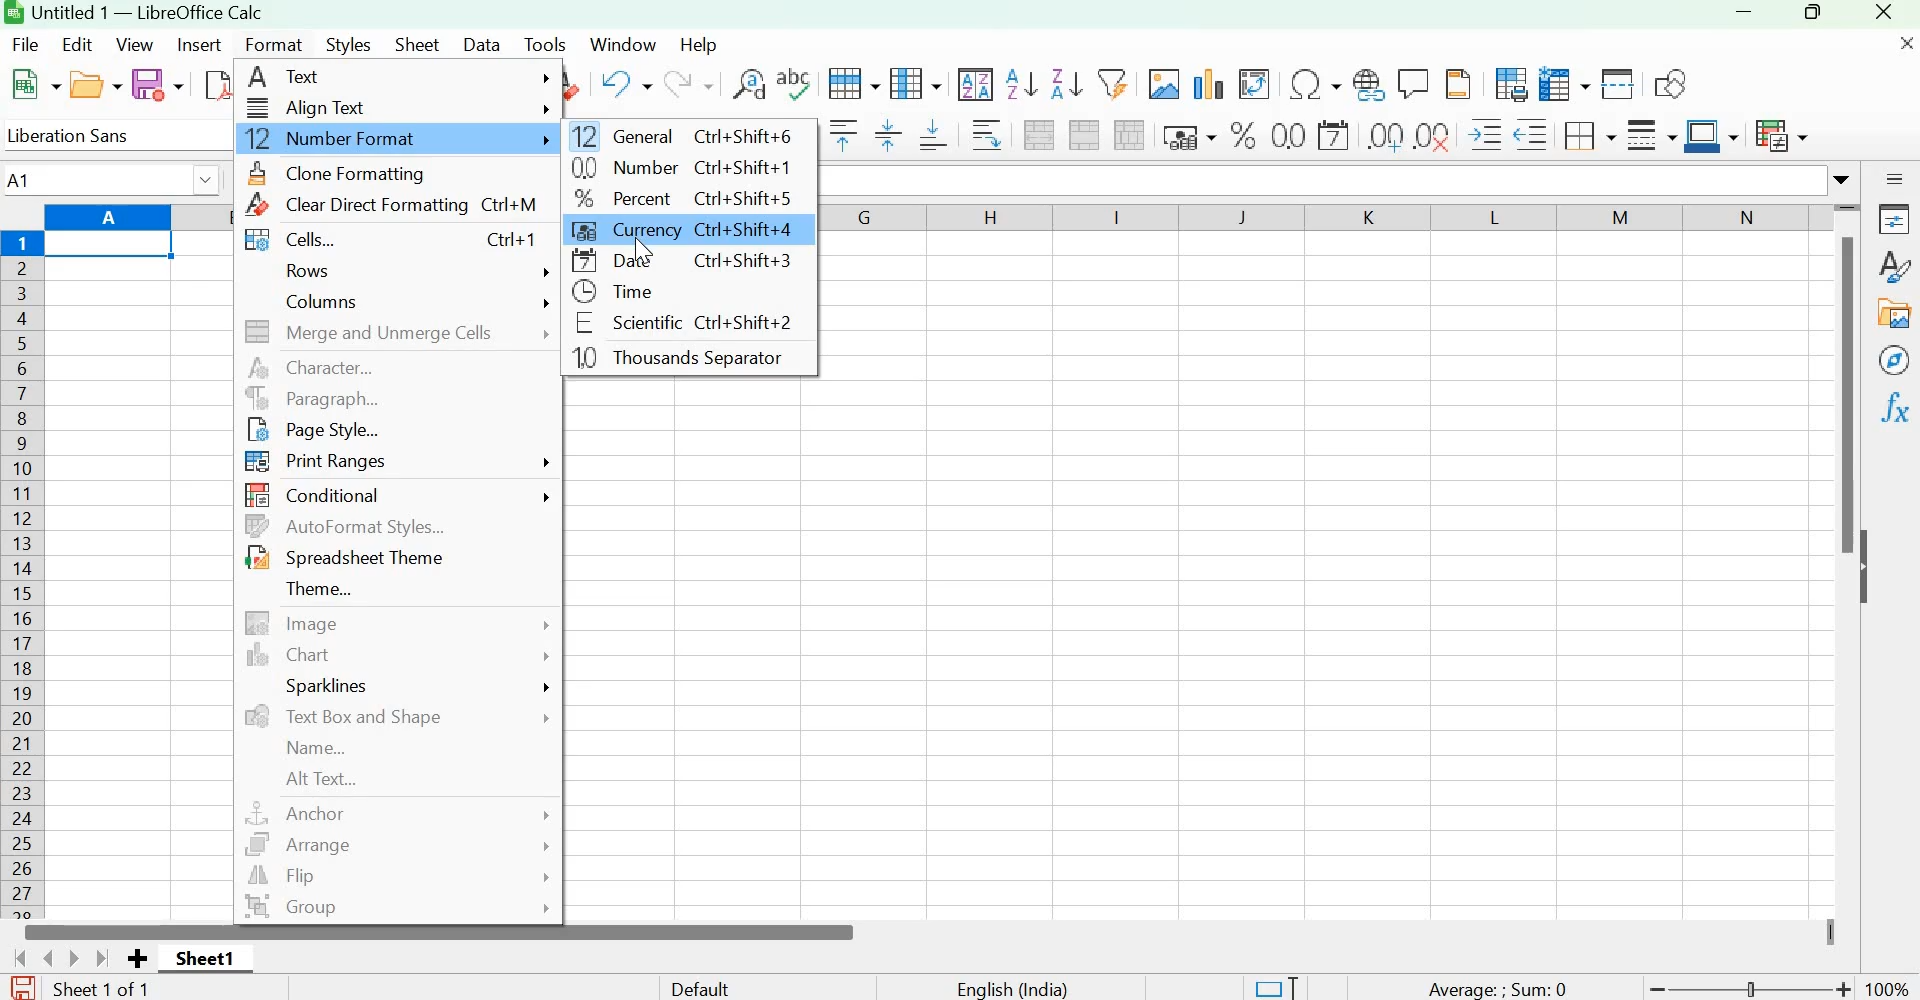 This screenshot has height=1000, width=1920. Describe the element at coordinates (400, 79) in the screenshot. I see `Text` at that location.